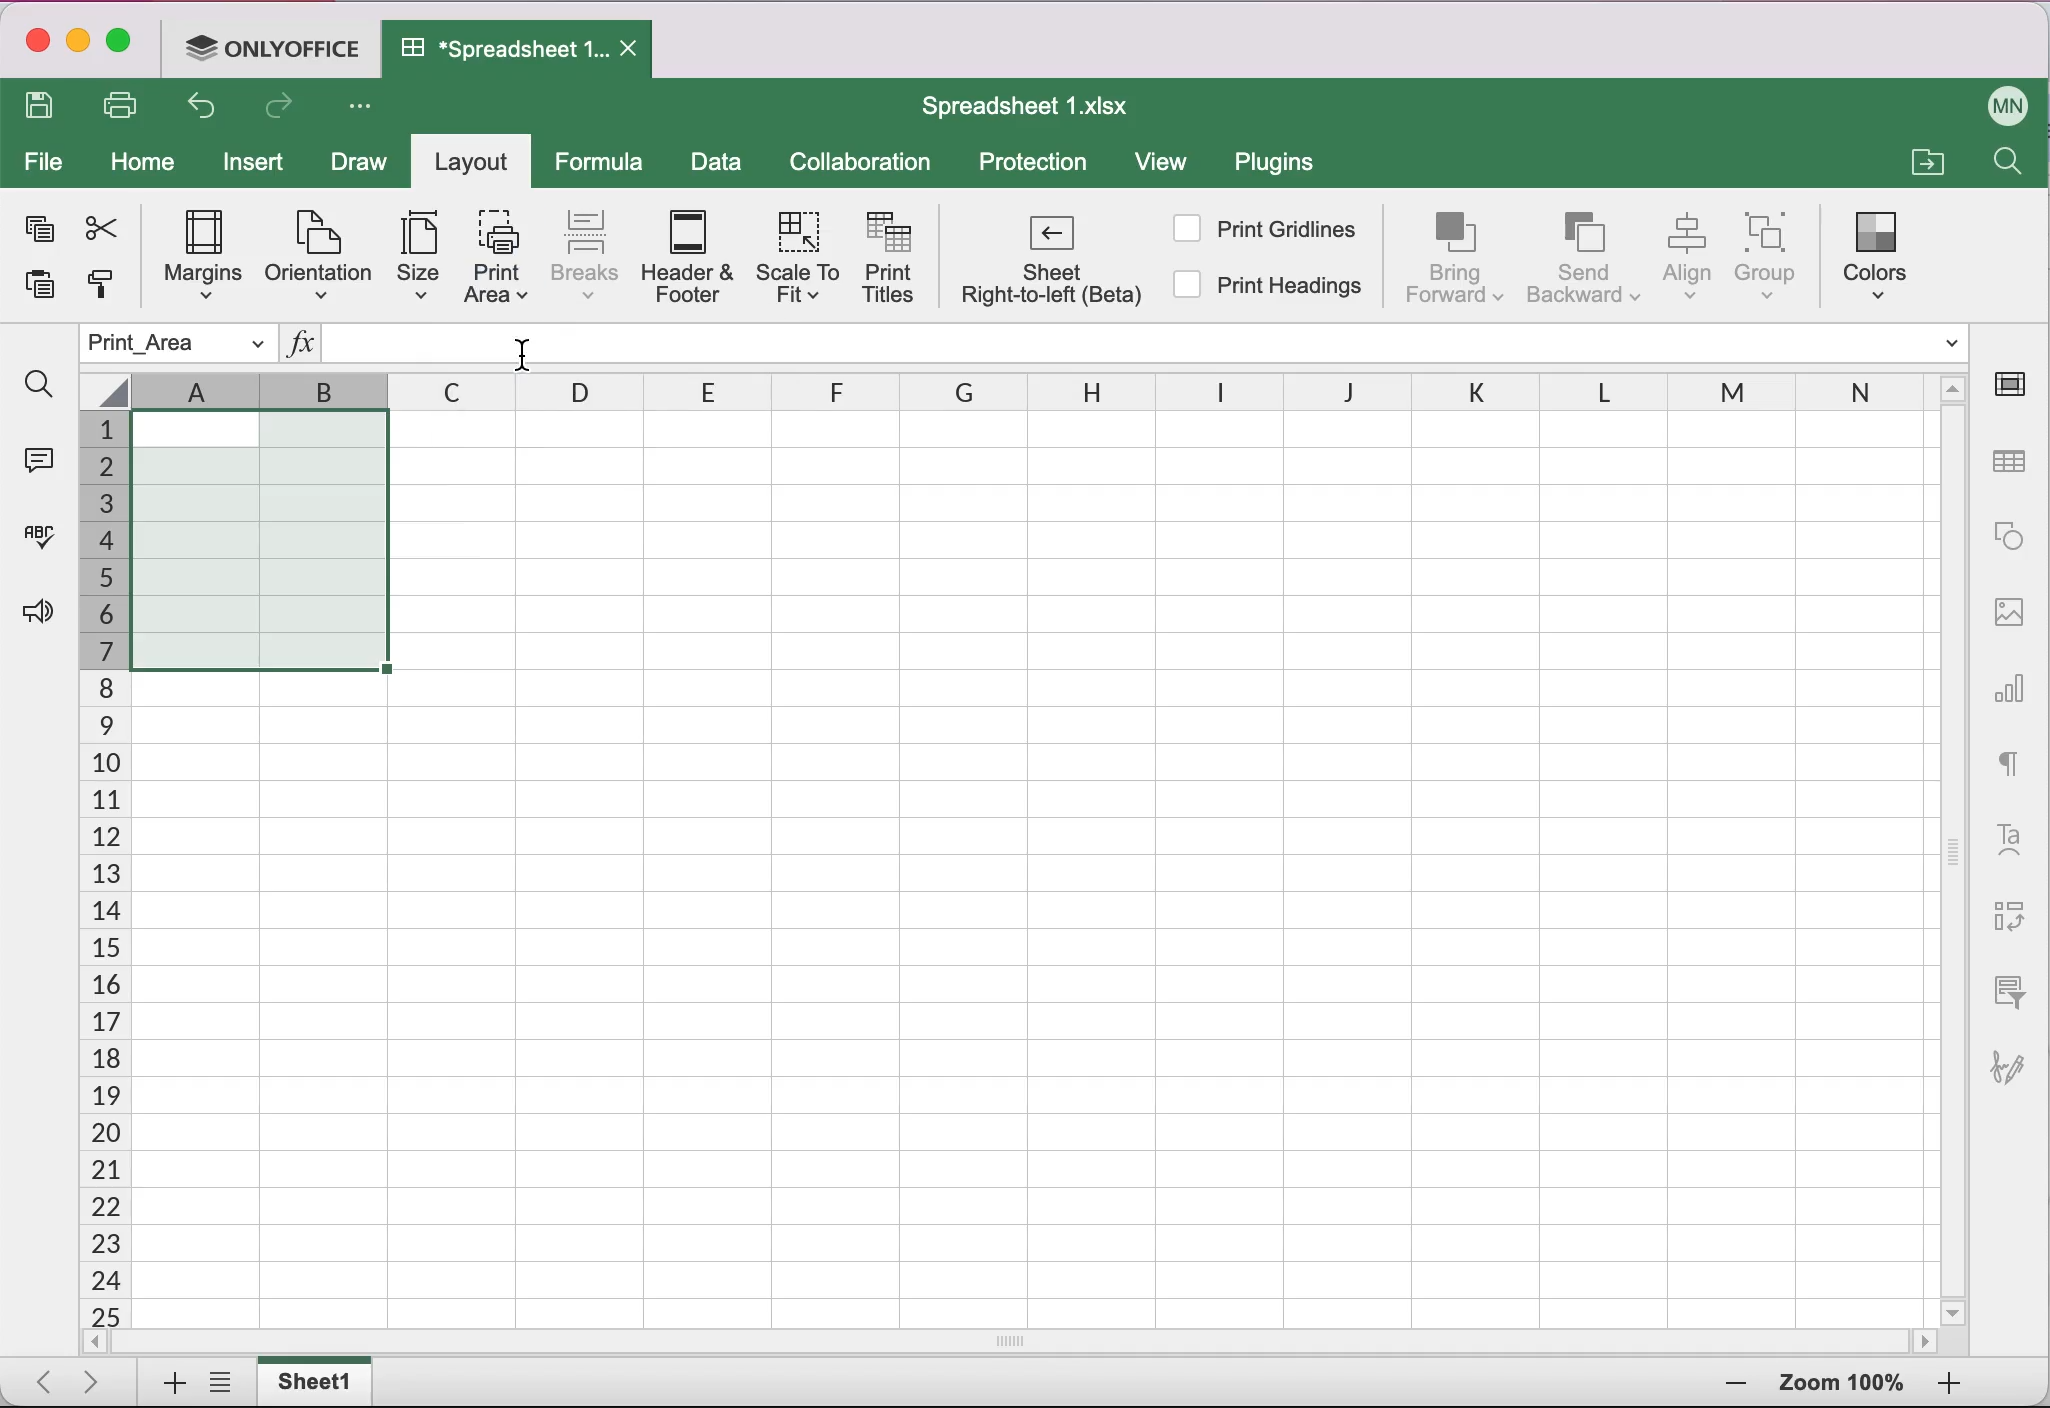 Image resolution: width=2050 pixels, height=1408 pixels. Describe the element at coordinates (1954, 841) in the screenshot. I see `vertical slider` at that location.